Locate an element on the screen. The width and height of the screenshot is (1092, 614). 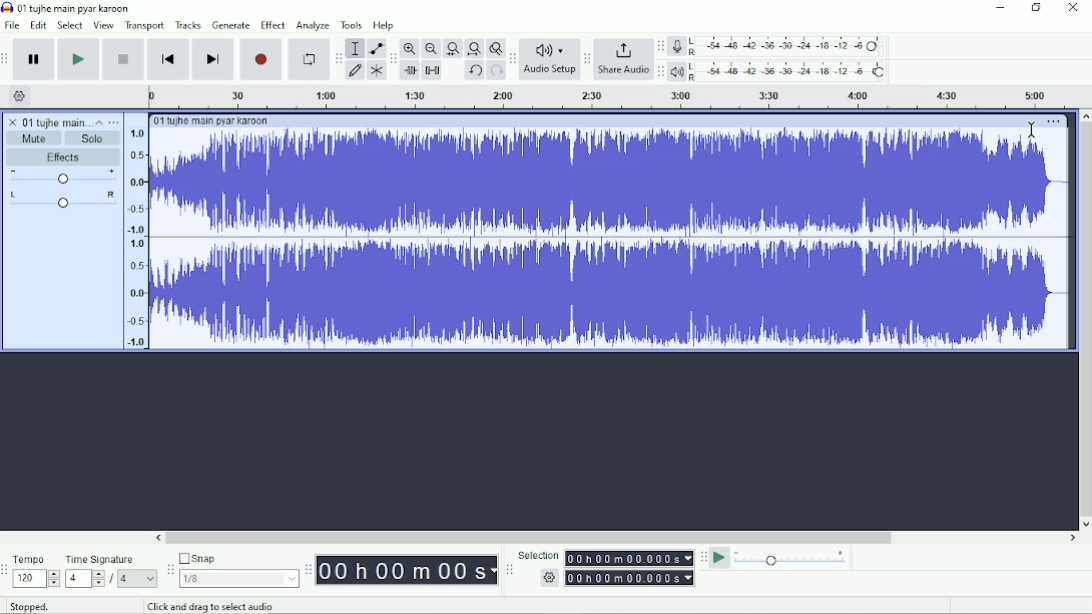
Playback speed is located at coordinates (794, 558).